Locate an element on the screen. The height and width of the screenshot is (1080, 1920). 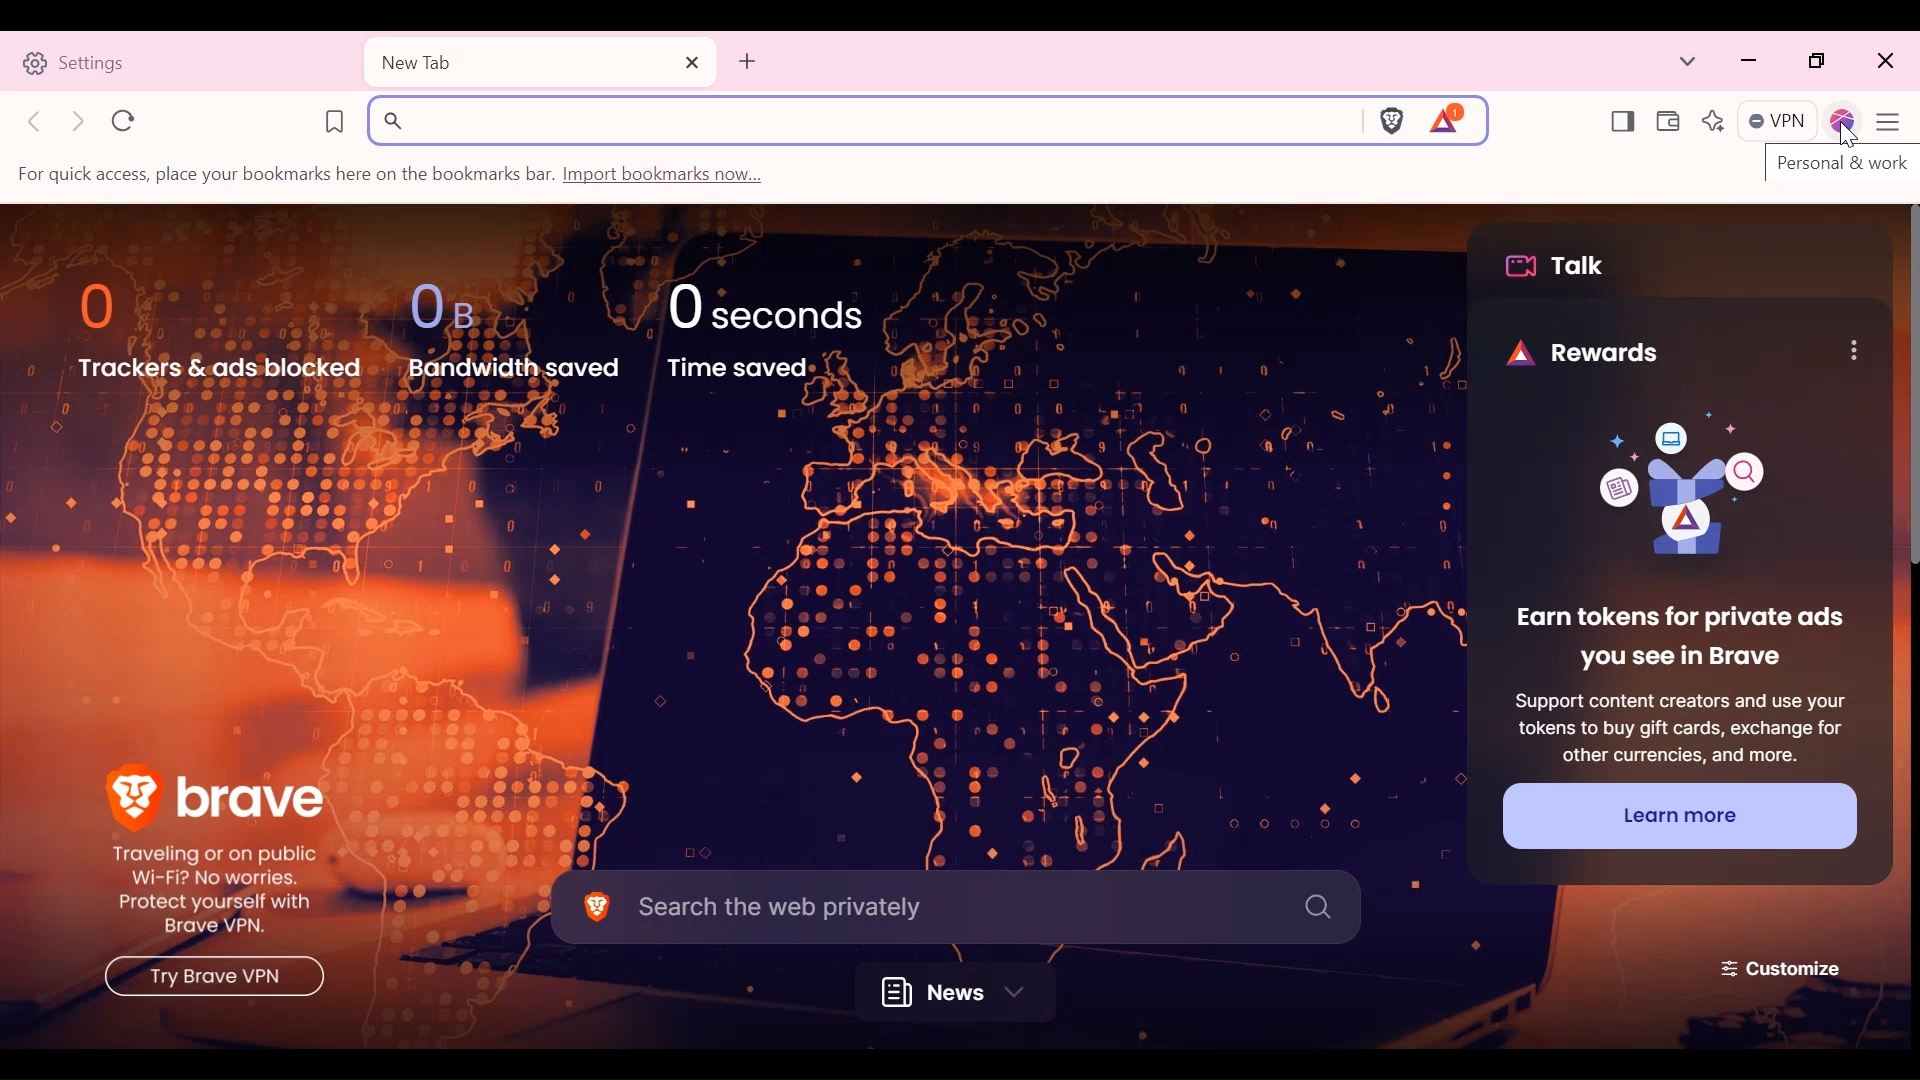
Current Tab is located at coordinates (539, 63).